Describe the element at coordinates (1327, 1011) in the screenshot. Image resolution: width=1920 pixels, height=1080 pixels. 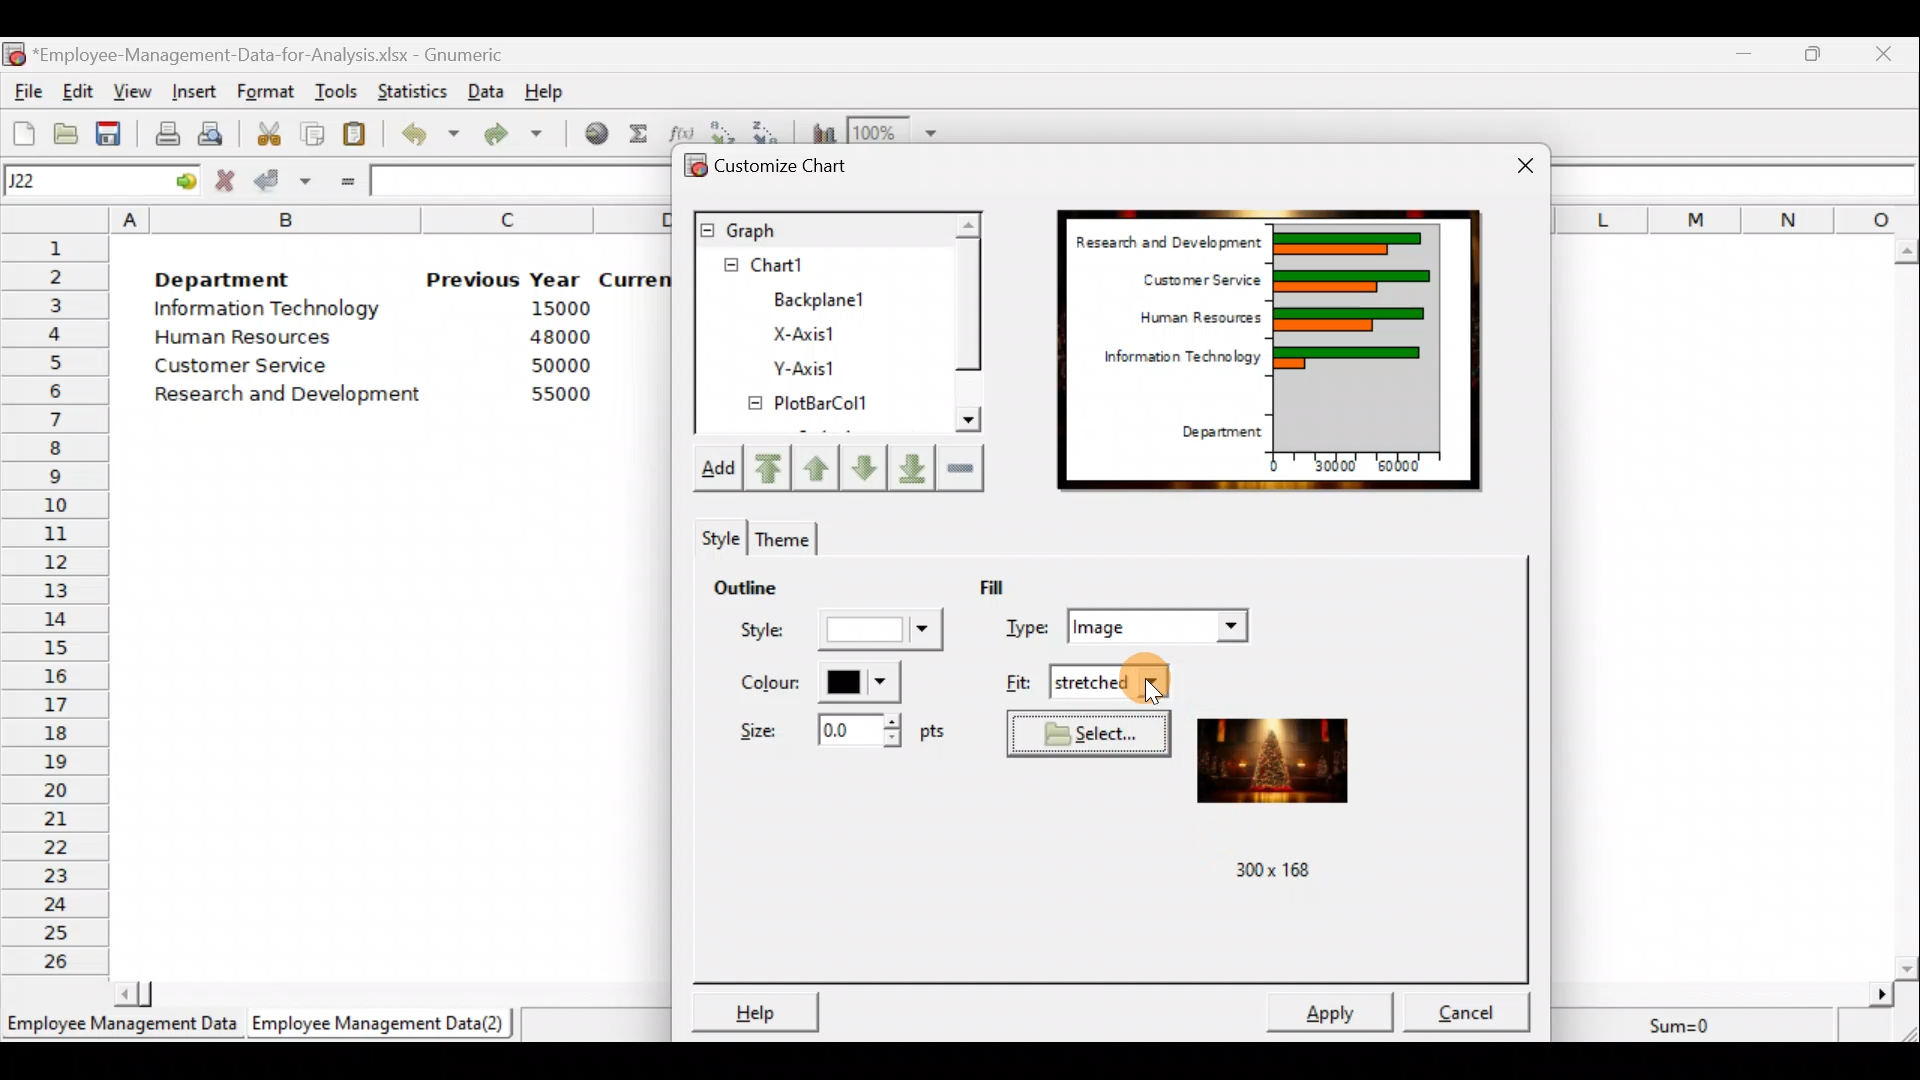
I see `Apply` at that location.